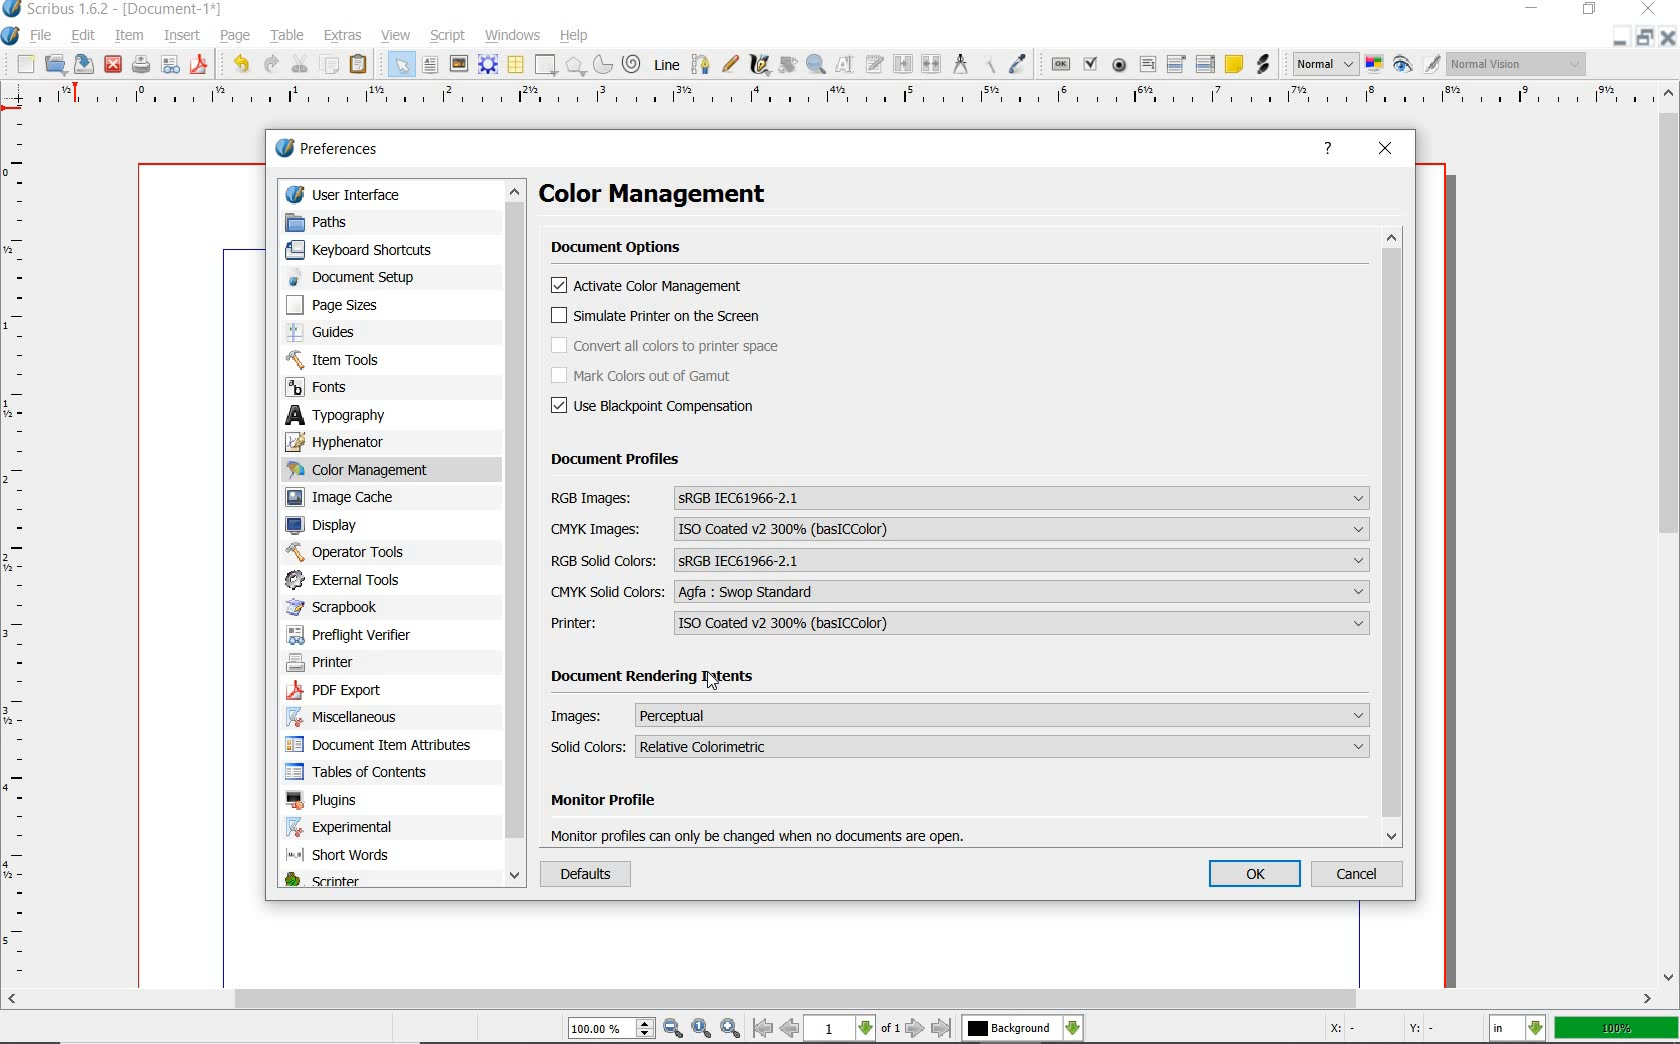 The height and width of the screenshot is (1044, 1680). What do you see at coordinates (1264, 65) in the screenshot?
I see `link annotation` at bounding box center [1264, 65].